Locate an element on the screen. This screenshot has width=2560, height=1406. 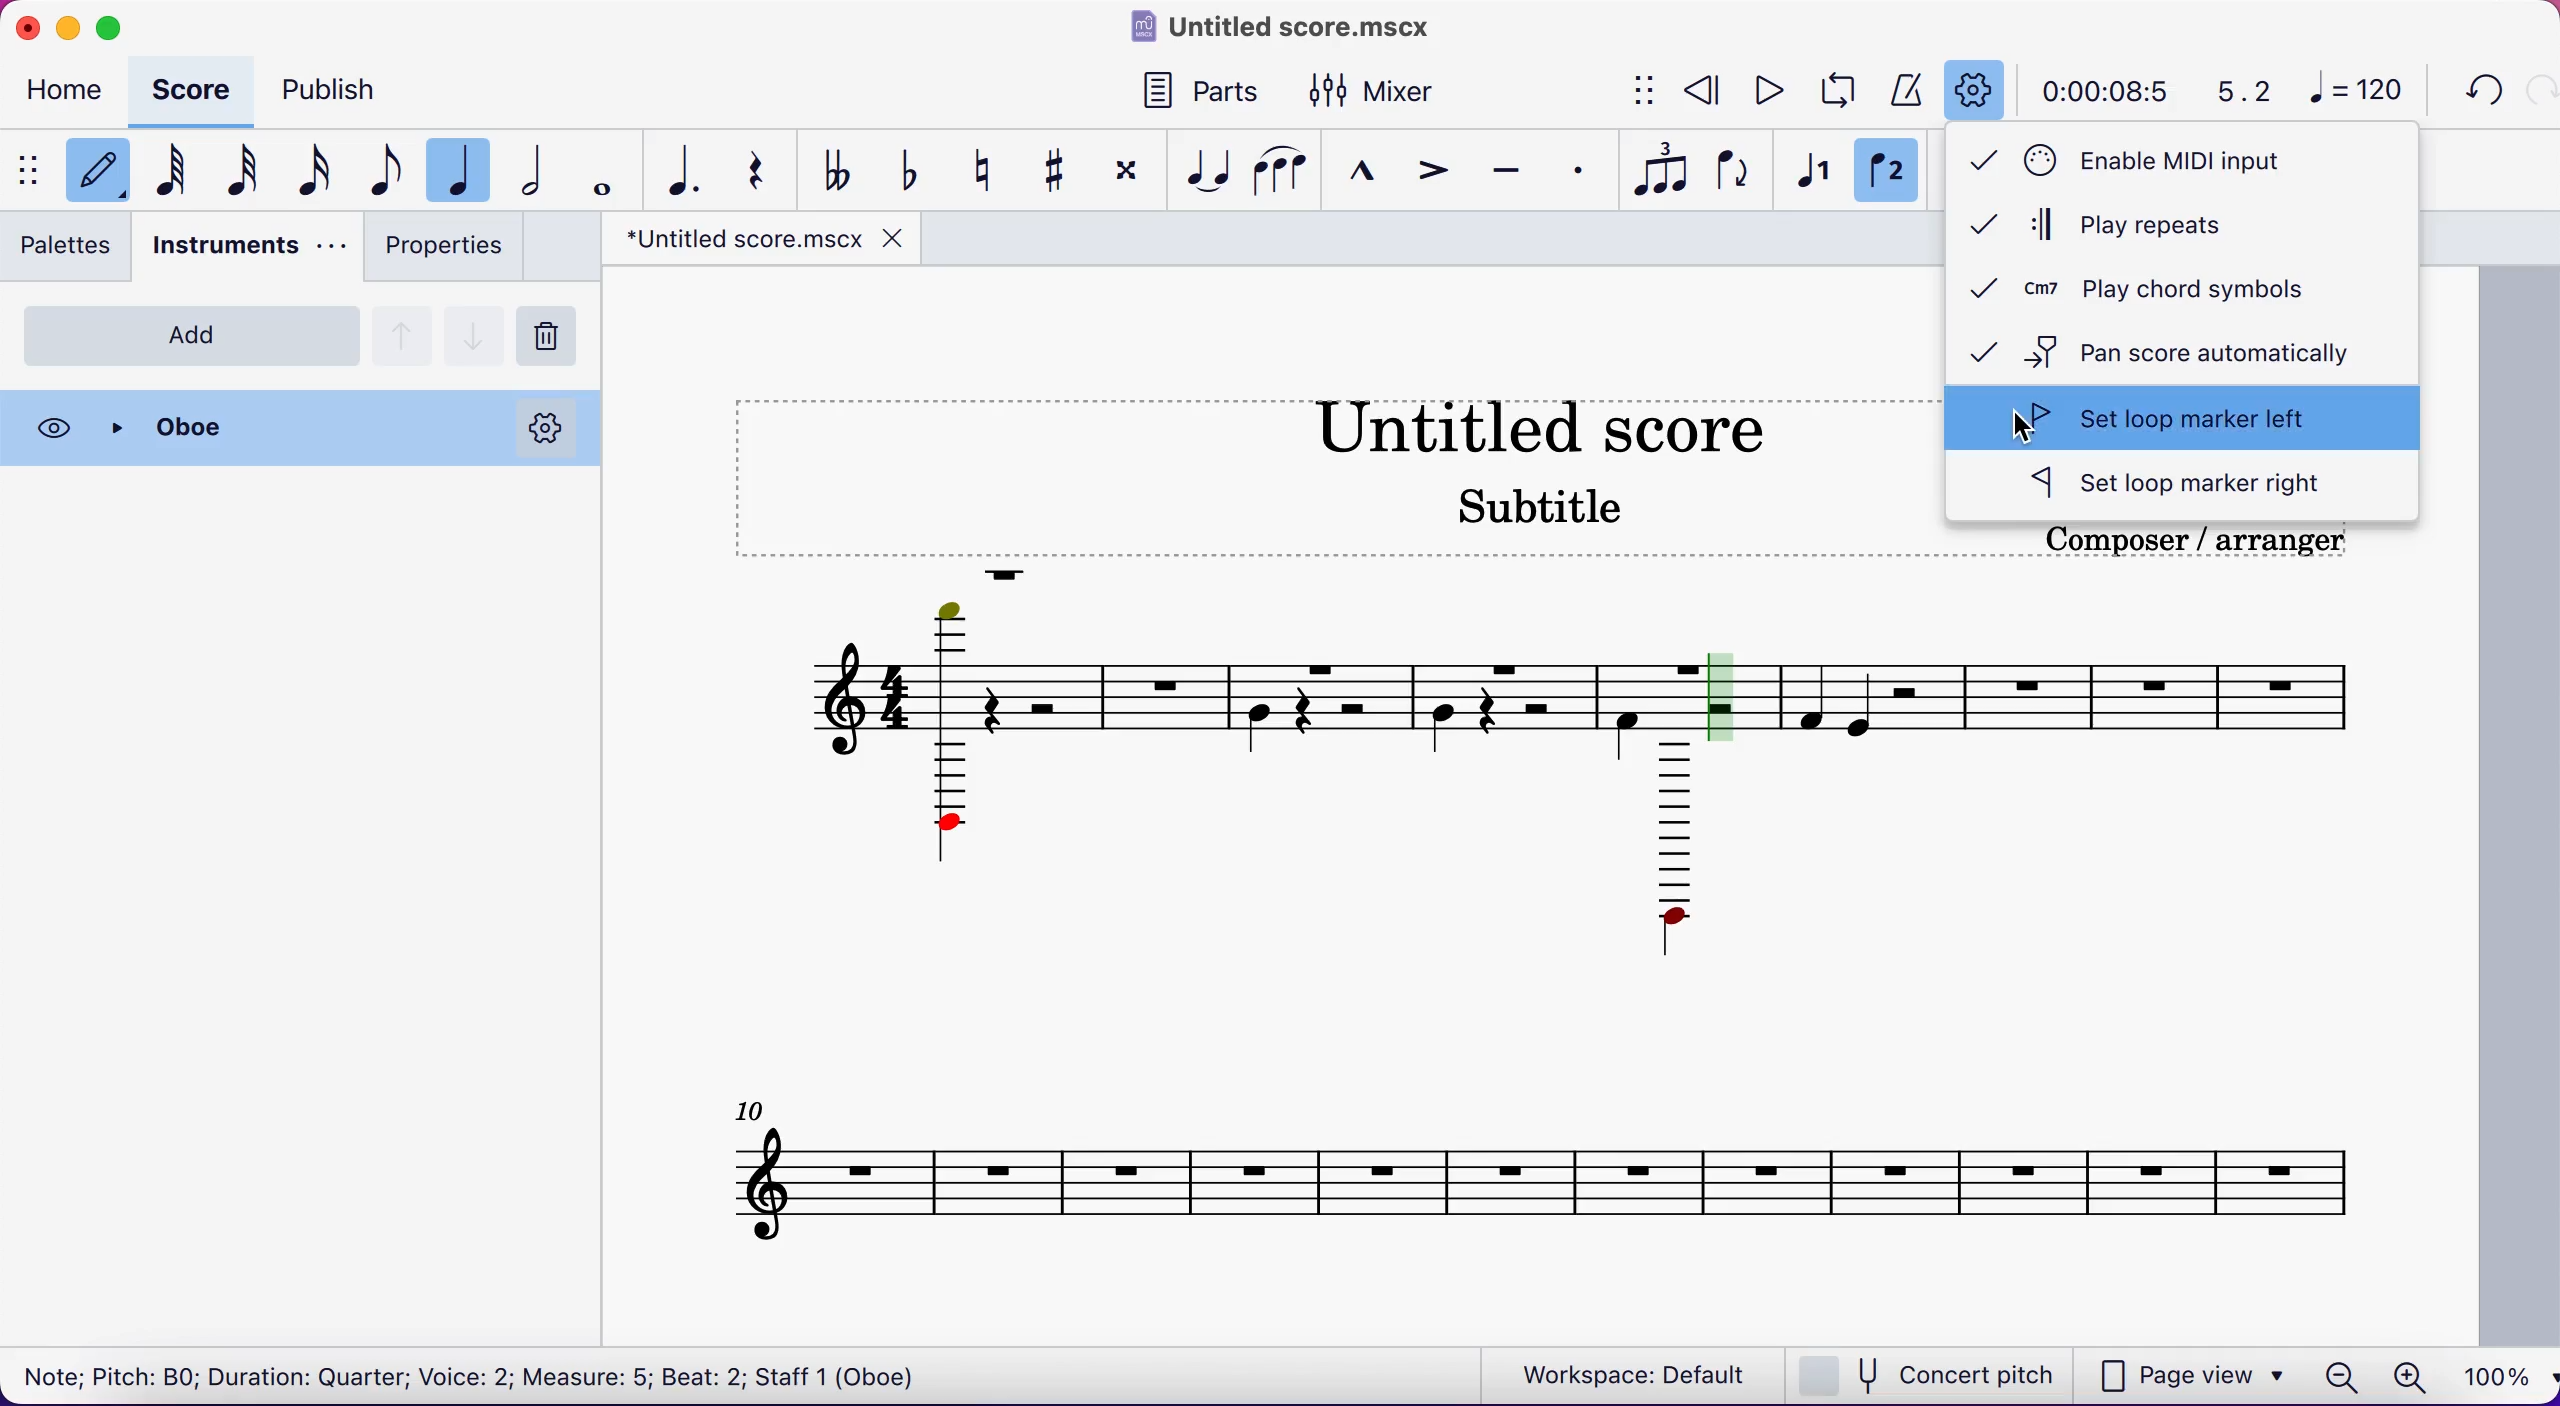
quarter note is located at coordinates (466, 167).